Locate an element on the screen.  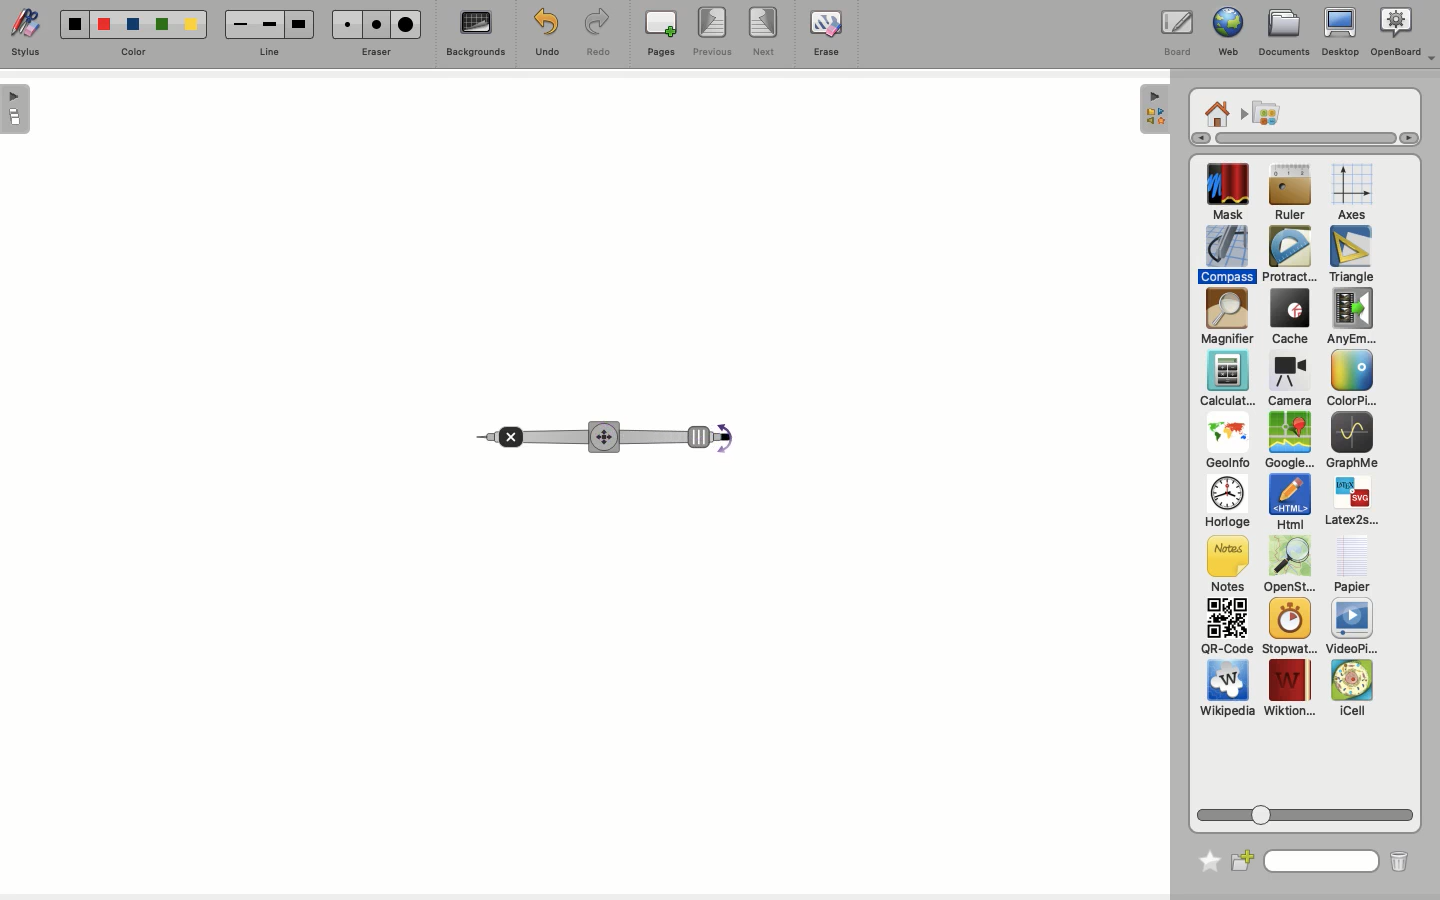
Magnifier is located at coordinates (1226, 317).